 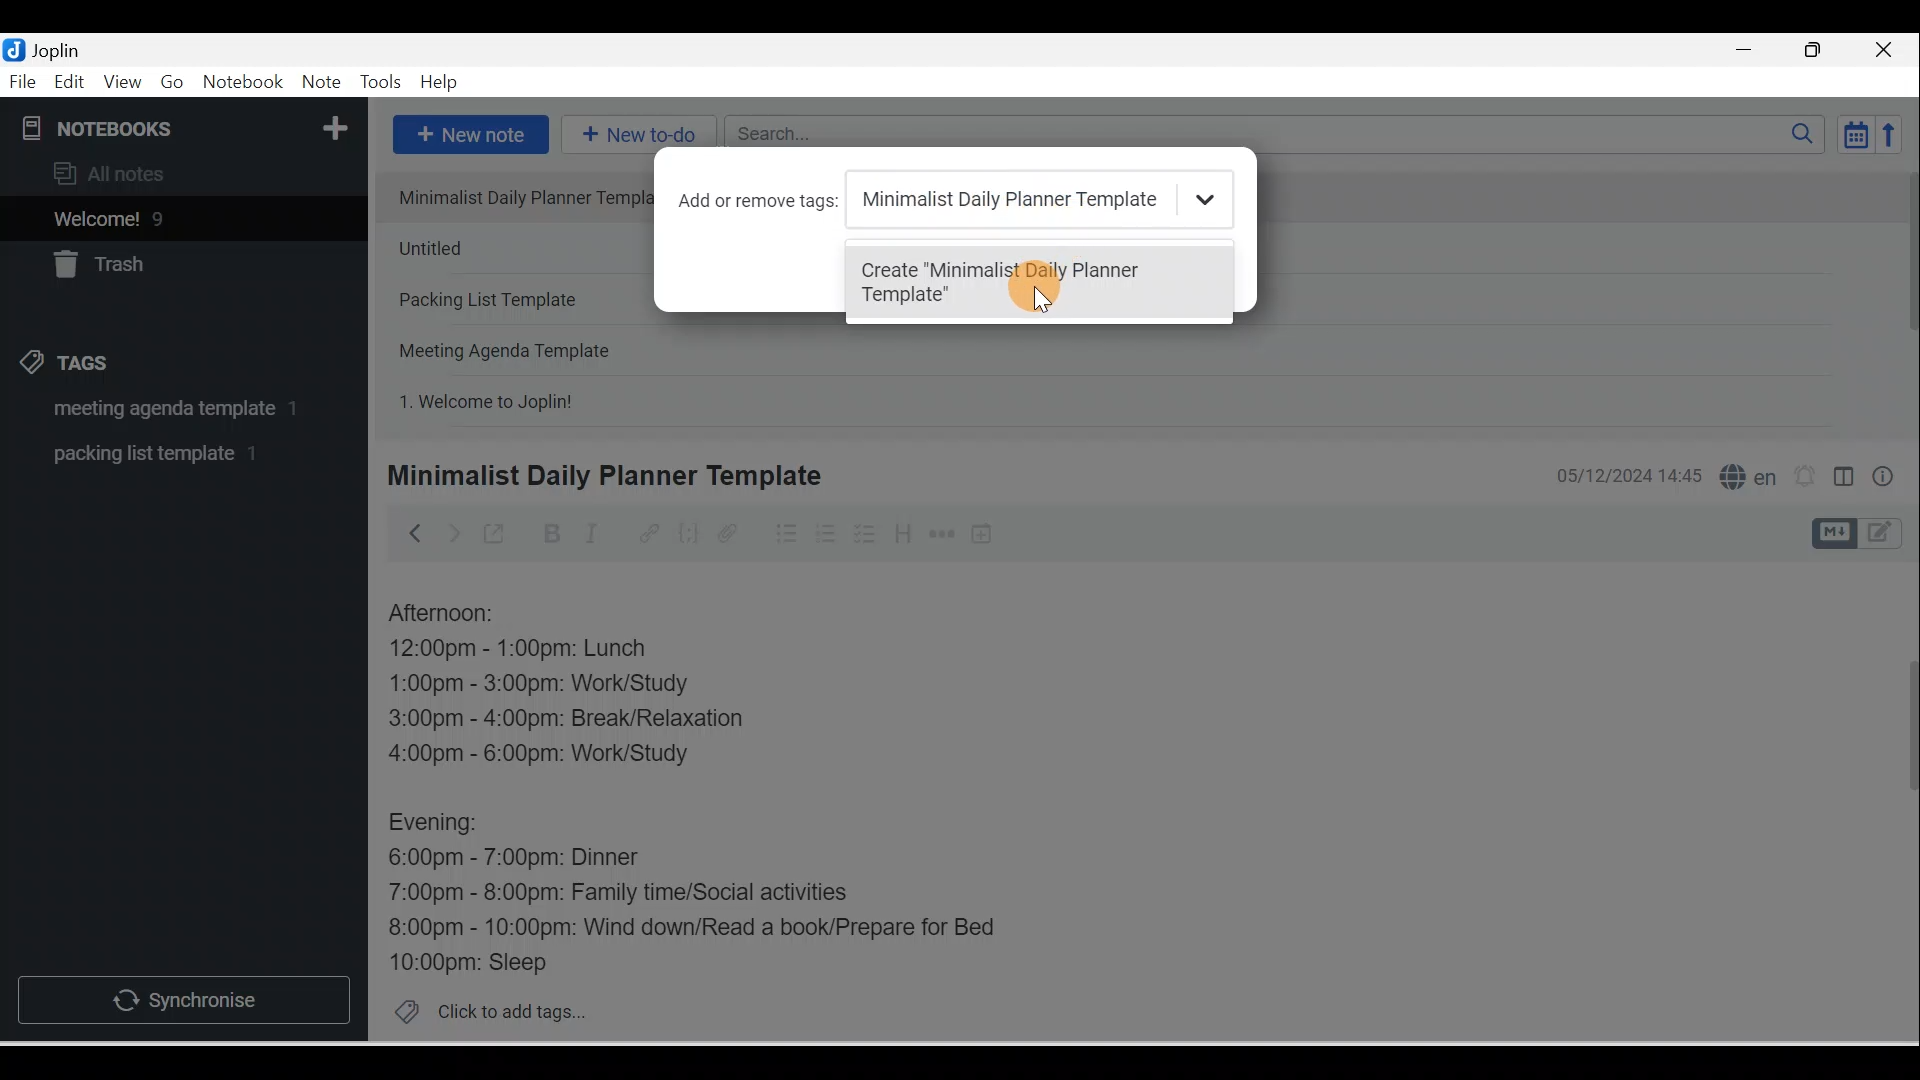 What do you see at coordinates (182, 996) in the screenshot?
I see `Synchronise` at bounding box center [182, 996].